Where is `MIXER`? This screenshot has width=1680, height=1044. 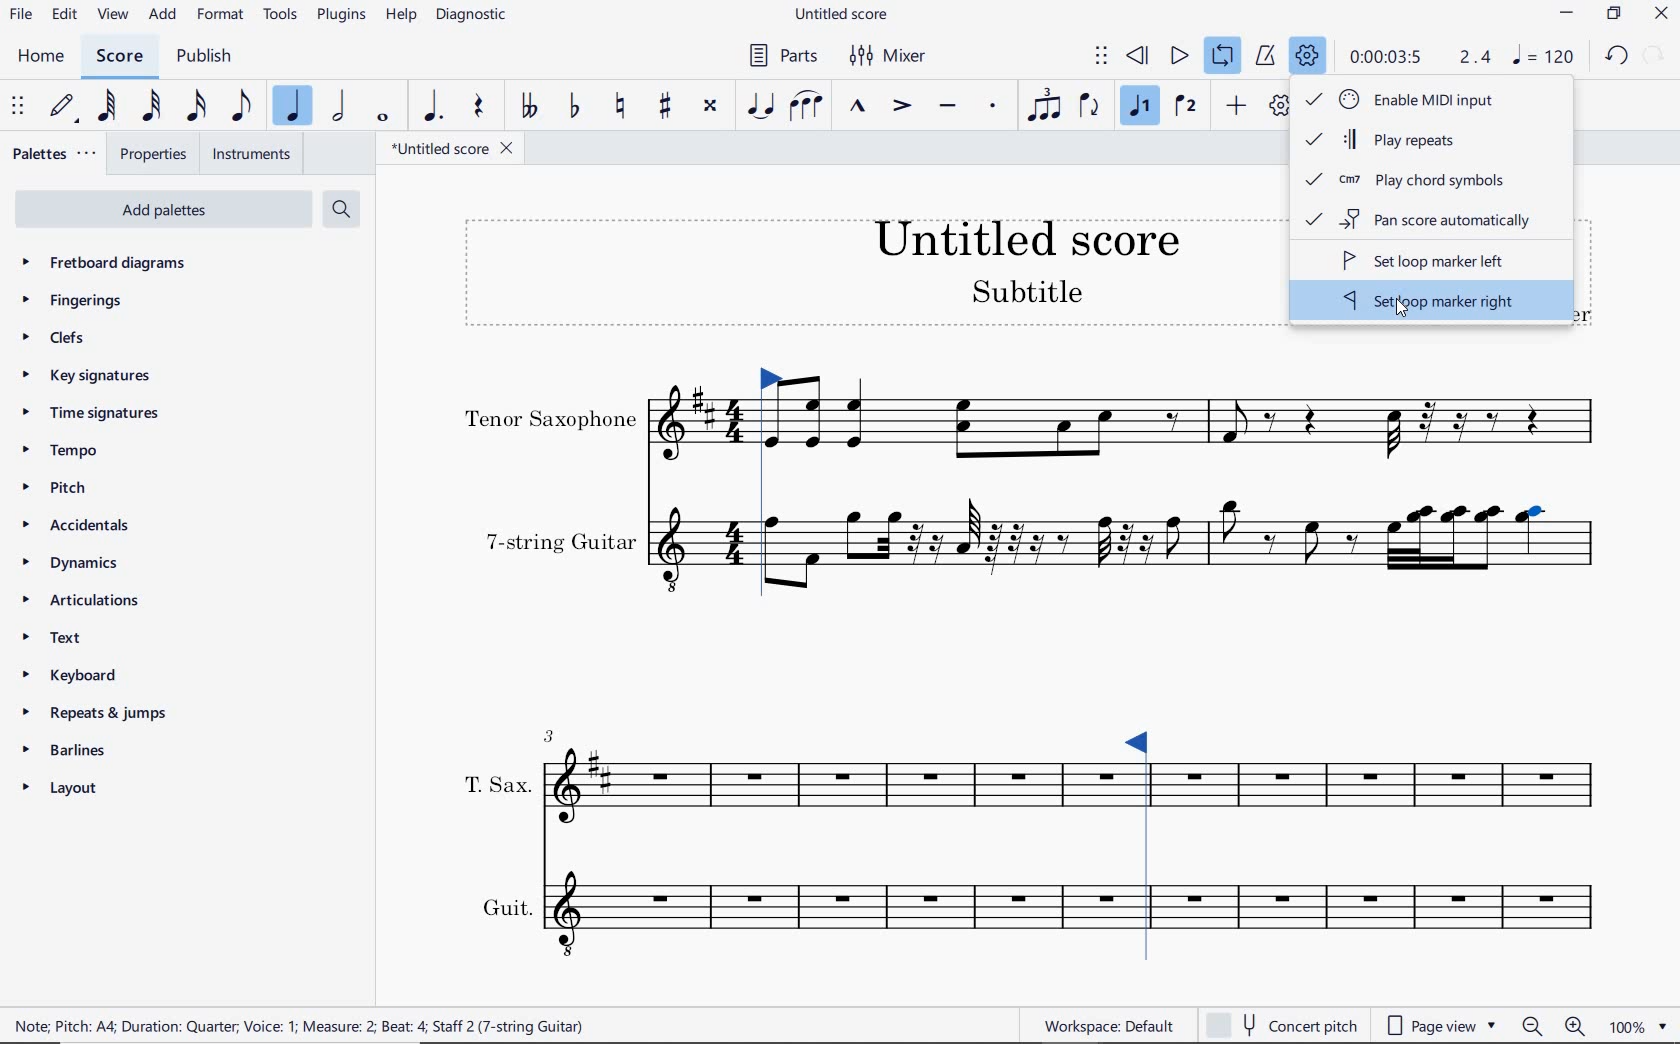
MIXER is located at coordinates (898, 57).